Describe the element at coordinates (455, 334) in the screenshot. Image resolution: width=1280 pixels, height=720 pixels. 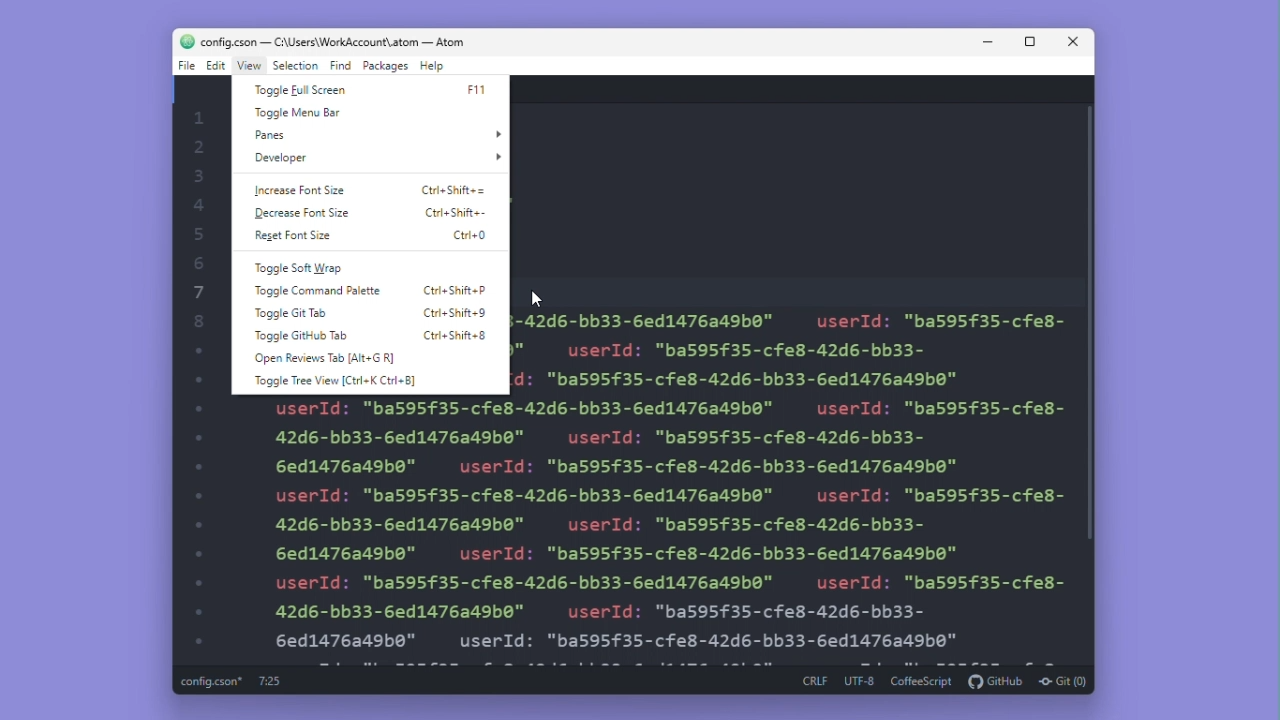
I see `ctrl+shift+ 8` at that location.